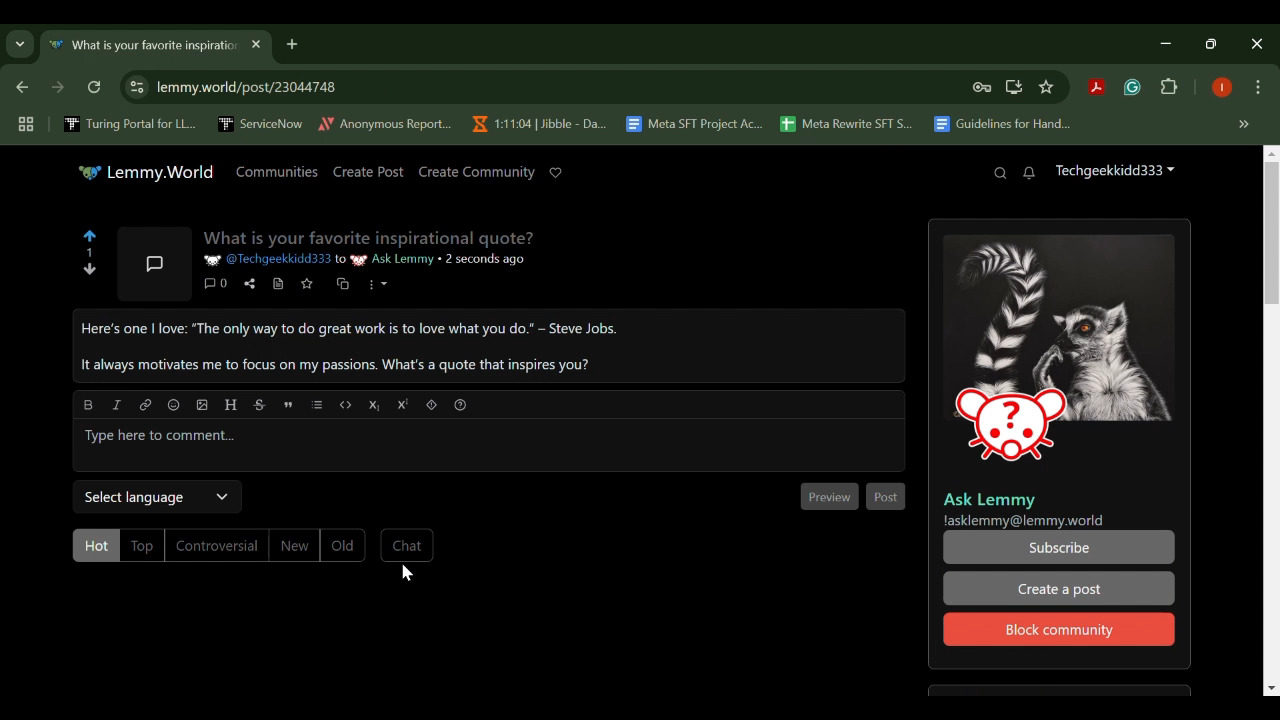 The height and width of the screenshot is (720, 1280). What do you see at coordinates (89, 403) in the screenshot?
I see `bold` at bounding box center [89, 403].